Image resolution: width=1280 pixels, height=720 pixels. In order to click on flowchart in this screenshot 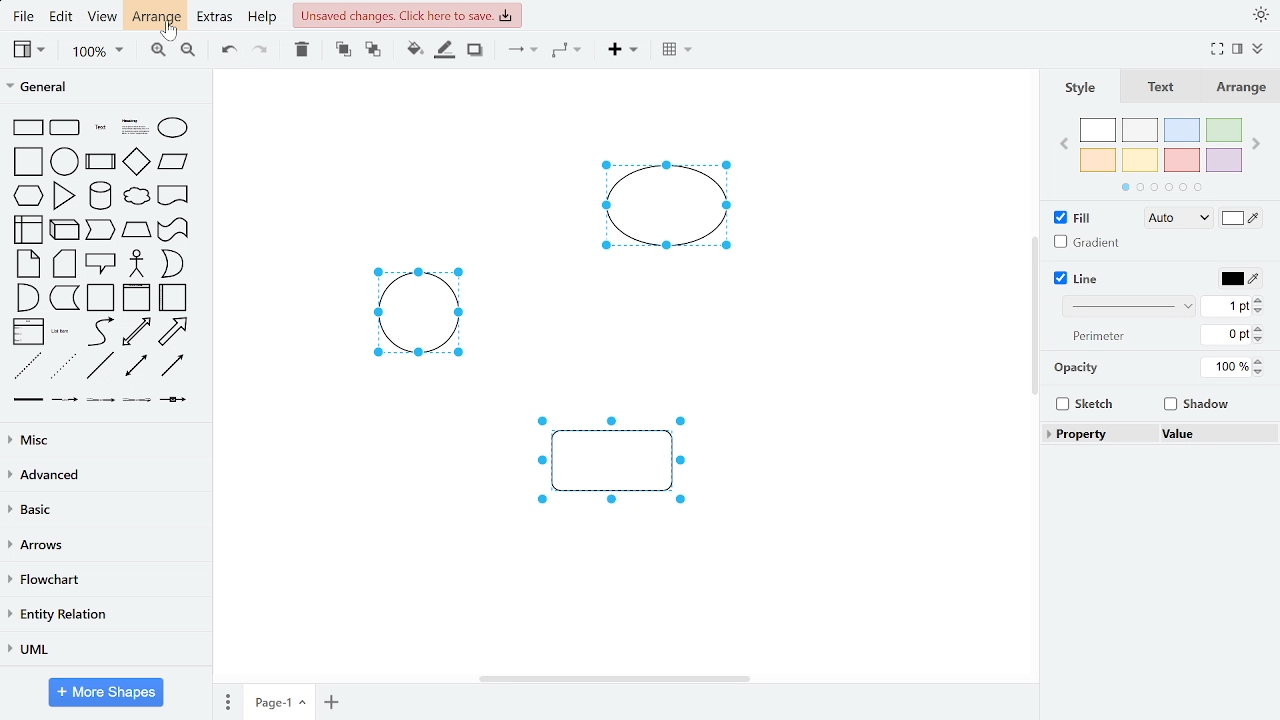, I will do `click(101, 581)`.